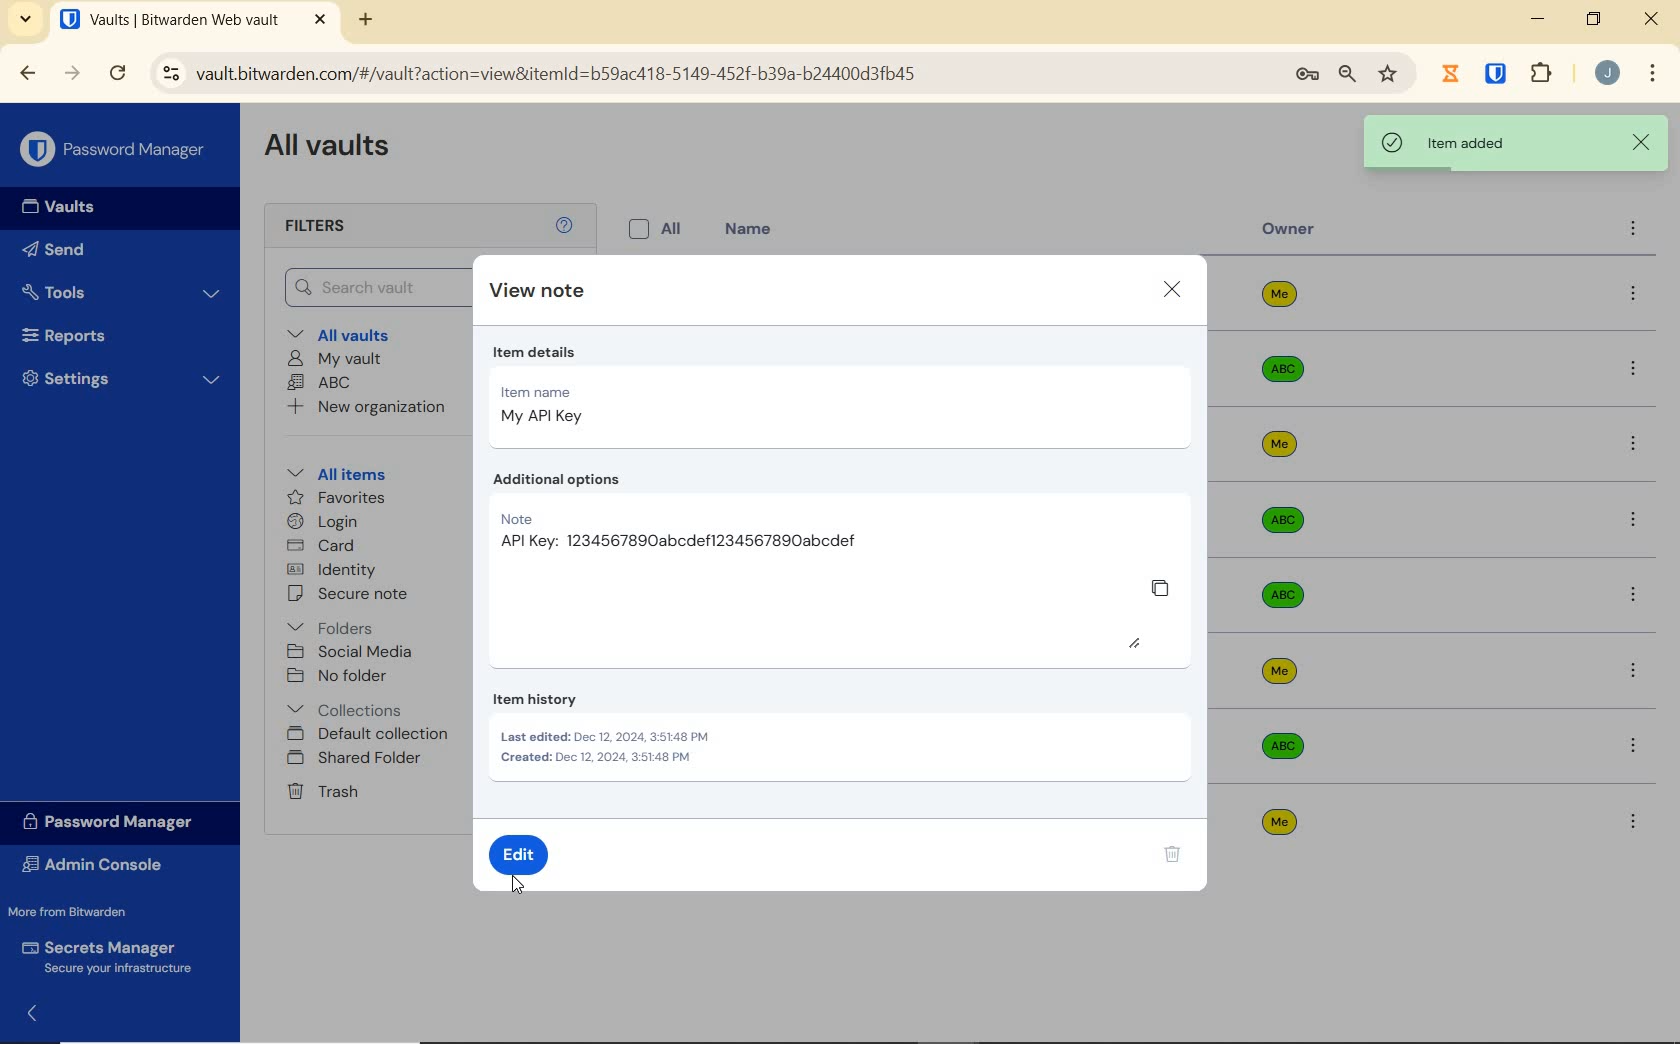  I want to click on expand/collapse, so click(36, 1011).